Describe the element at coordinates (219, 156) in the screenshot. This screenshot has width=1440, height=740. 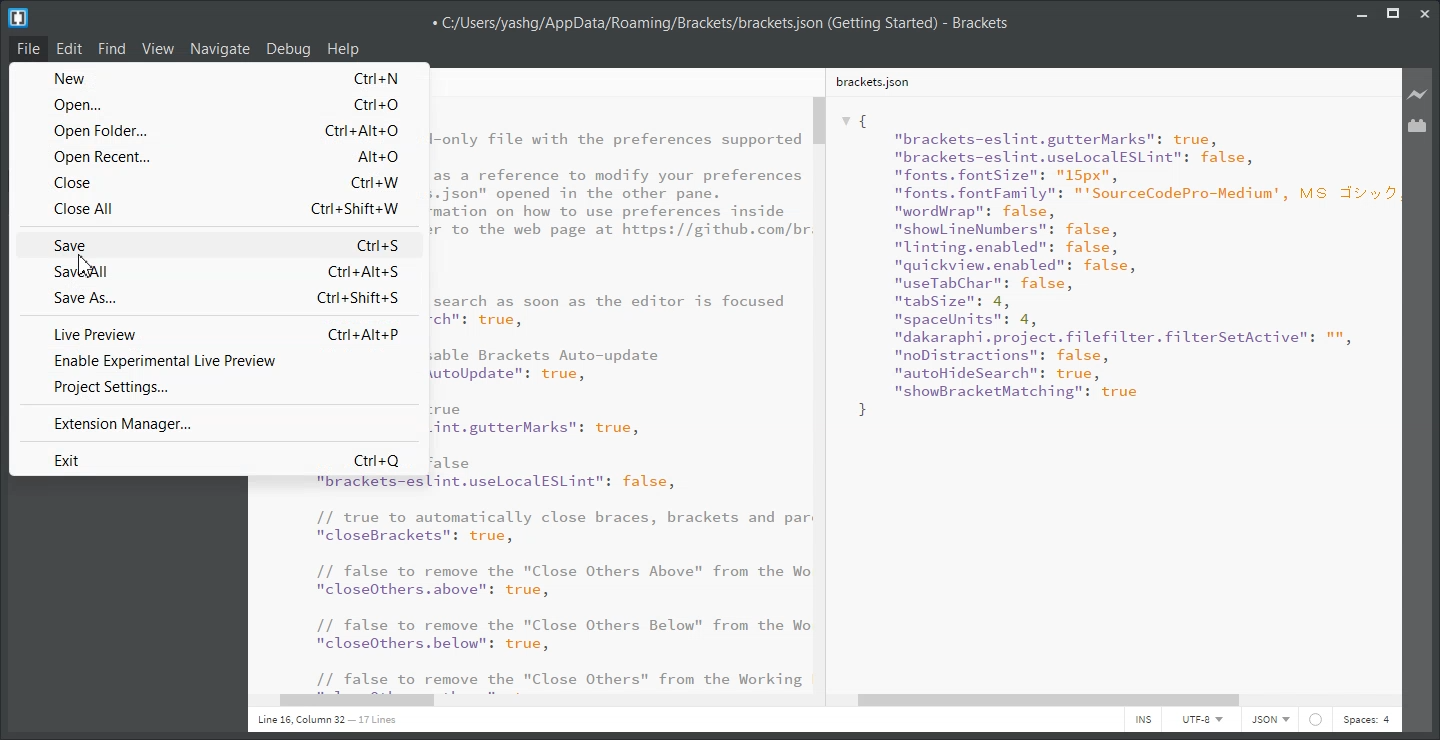
I see `Open Recent...   Alt+O` at that location.